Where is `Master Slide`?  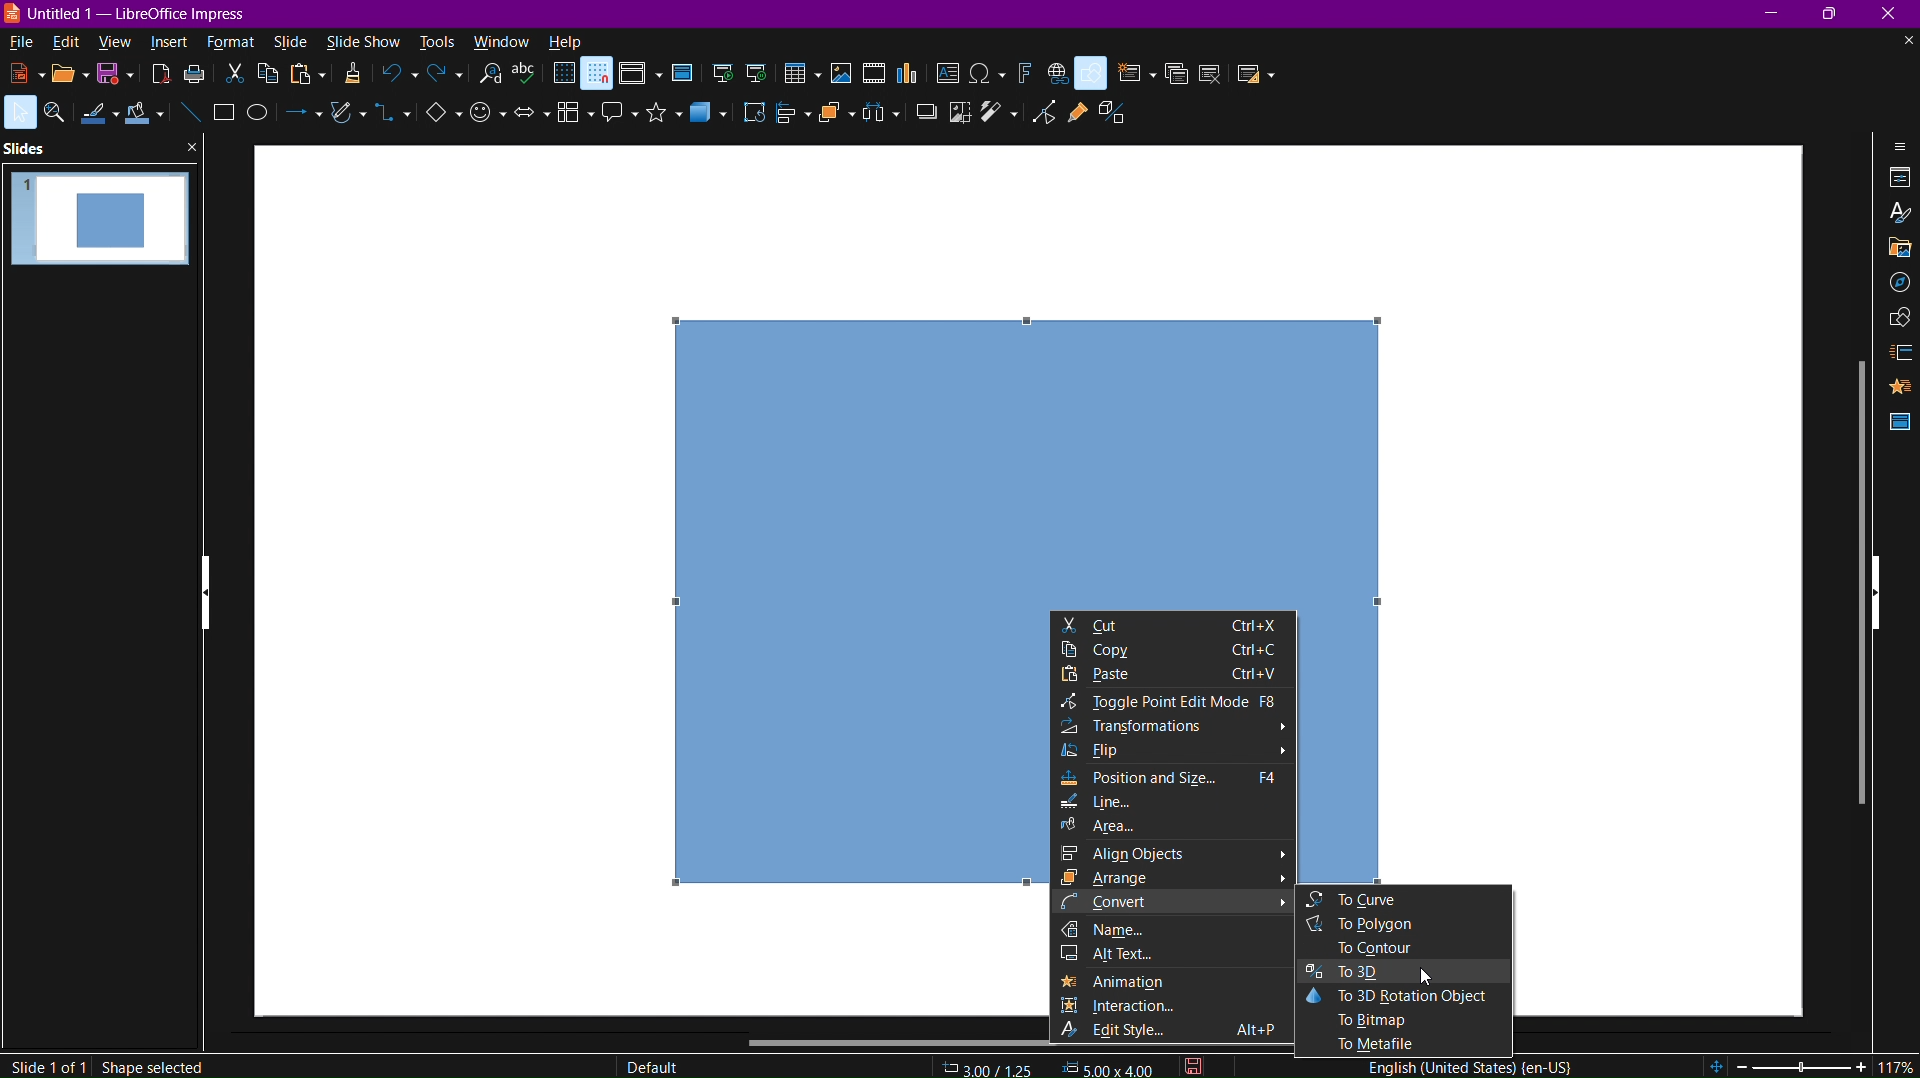 Master Slide is located at coordinates (681, 75).